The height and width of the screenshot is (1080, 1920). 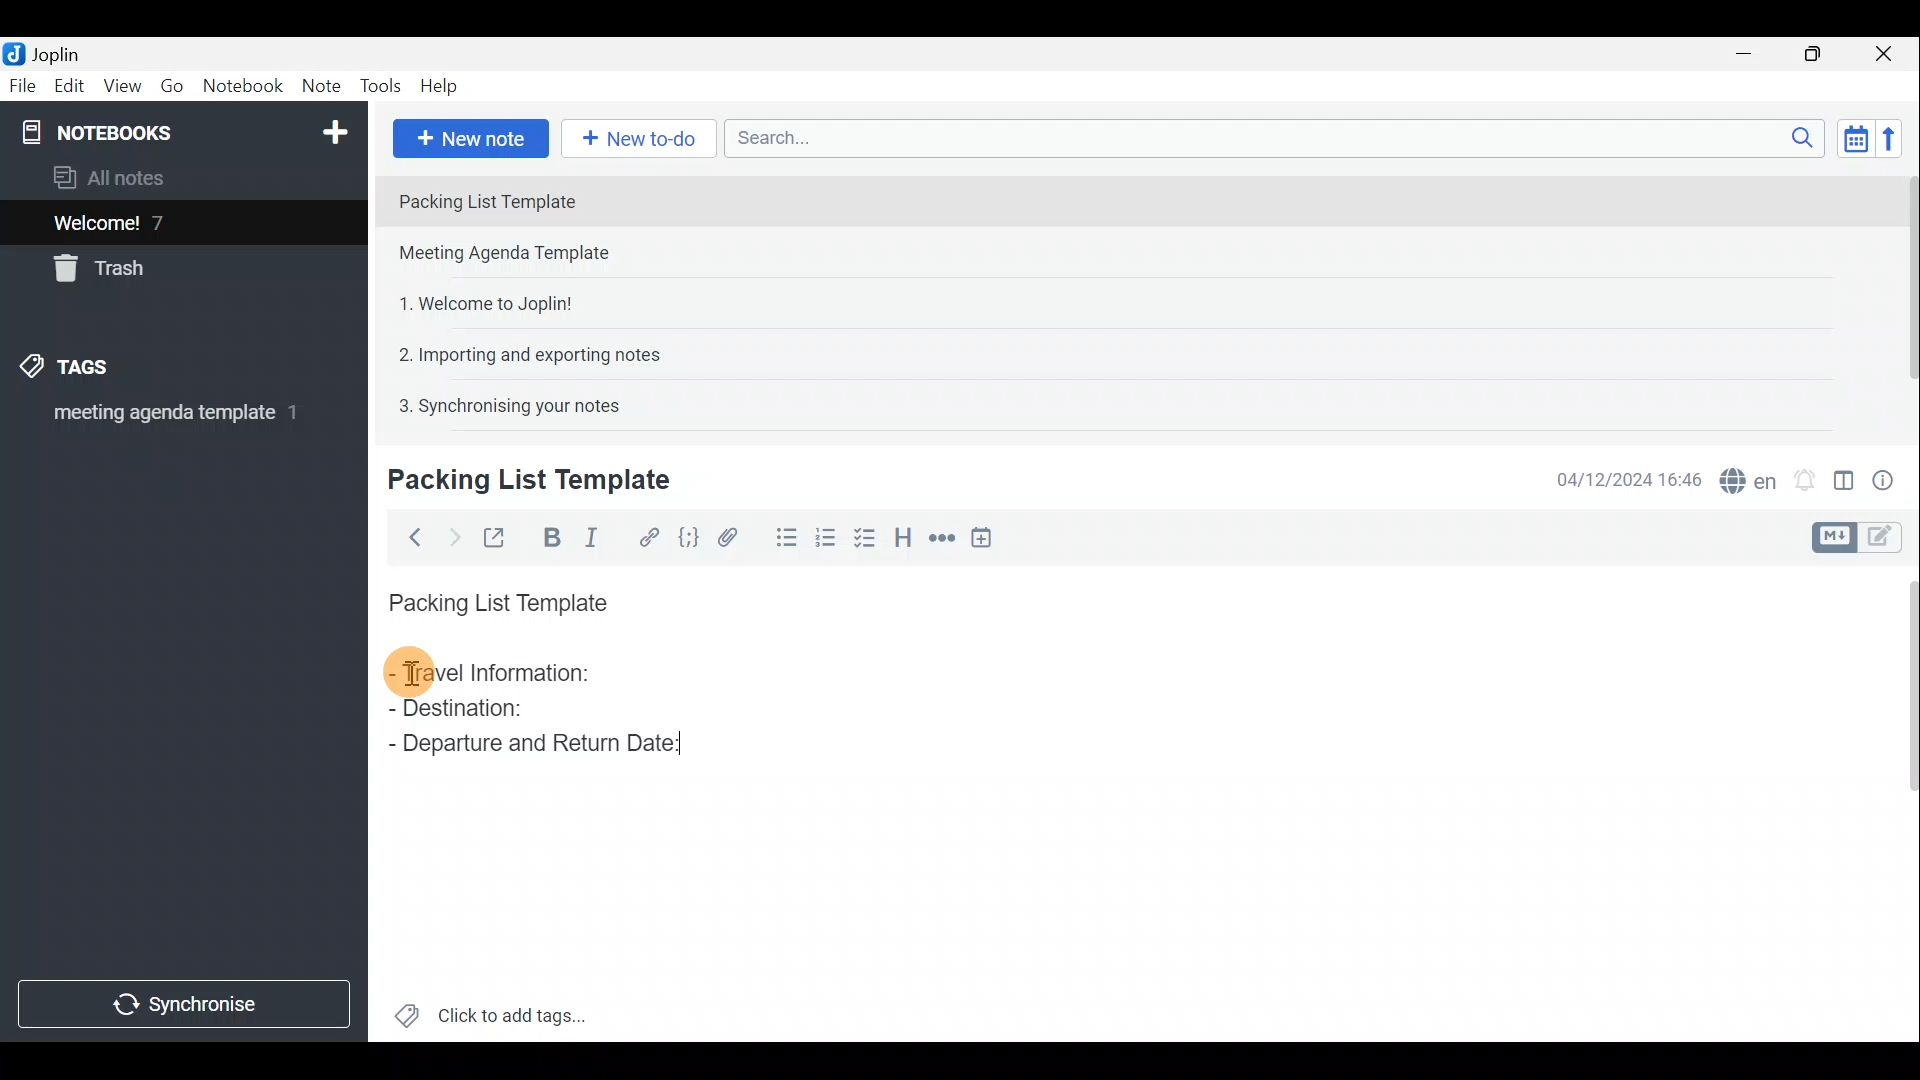 I want to click on Code, so click(x=688, y=536).